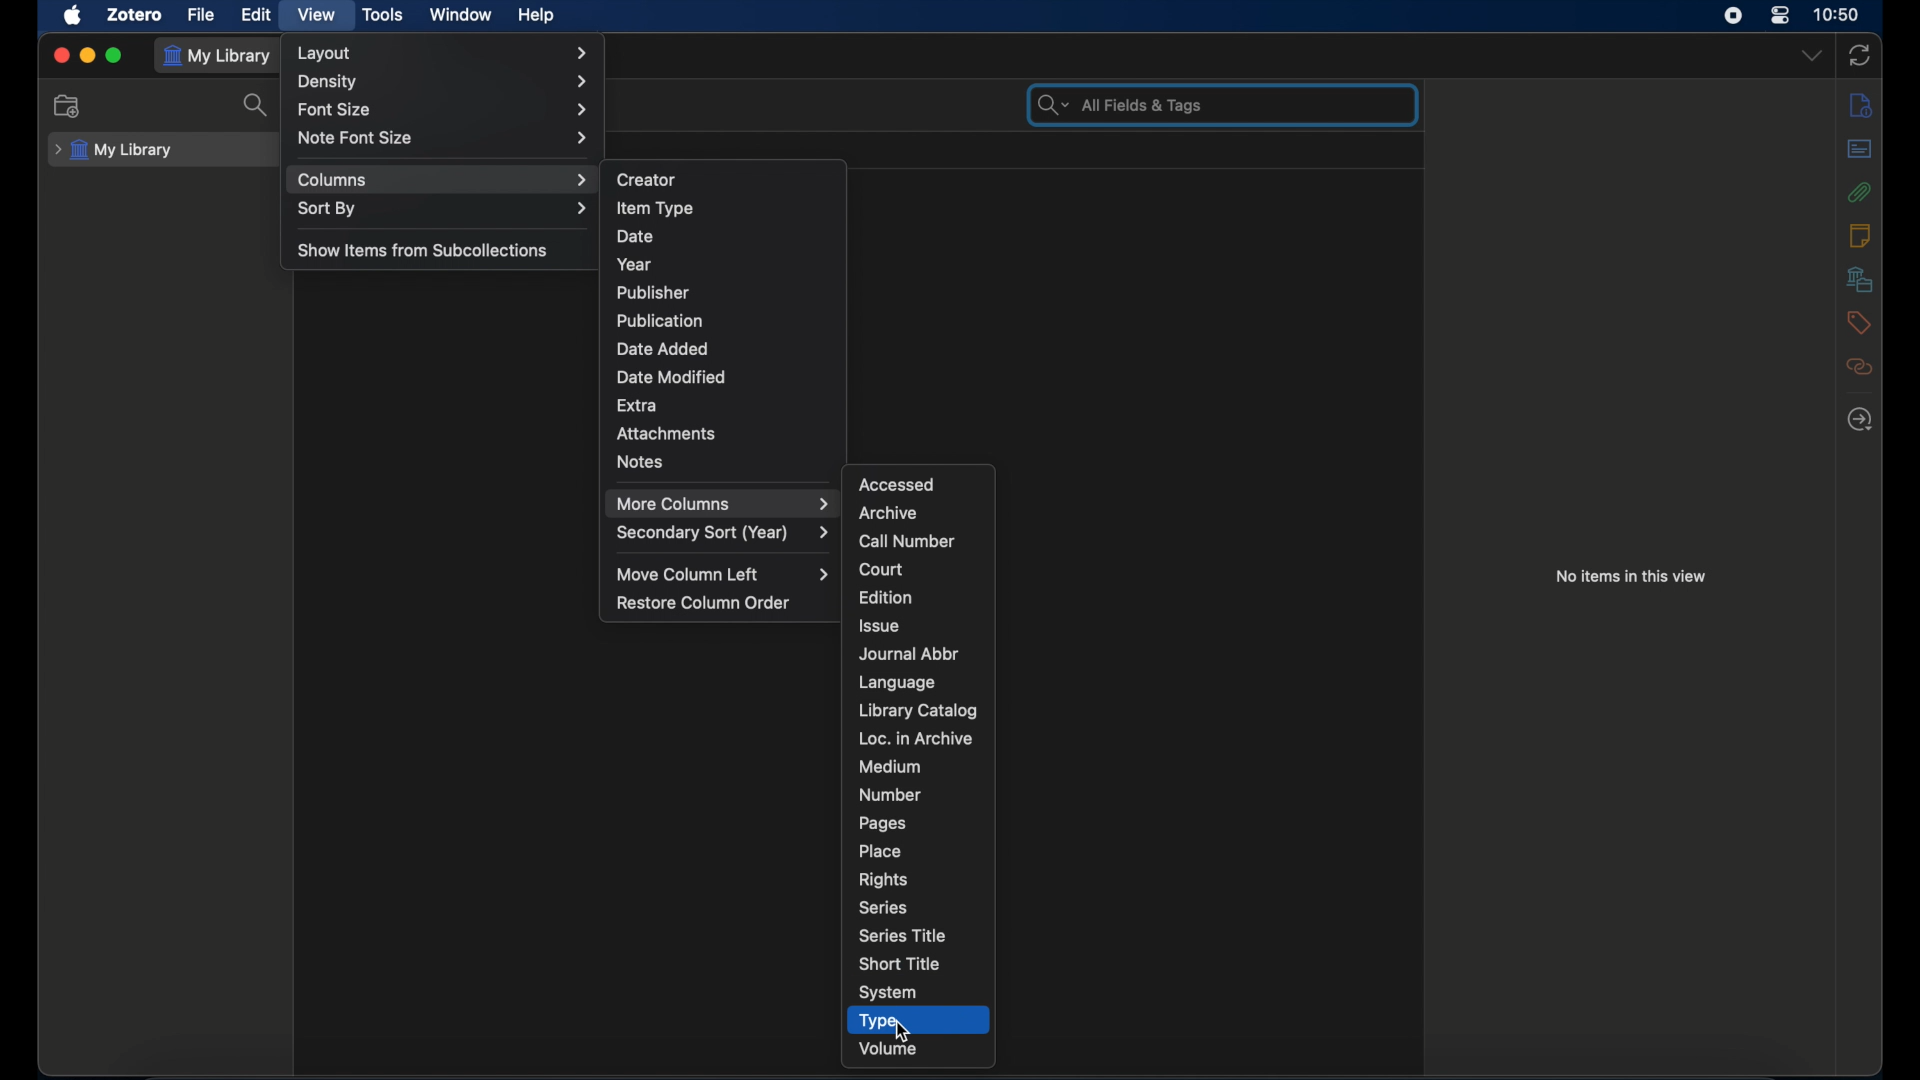 This screenshot has height=1080, width=1920. Describe the element at coordinates (881, 569) in the screenshot. I see `court` at that location.